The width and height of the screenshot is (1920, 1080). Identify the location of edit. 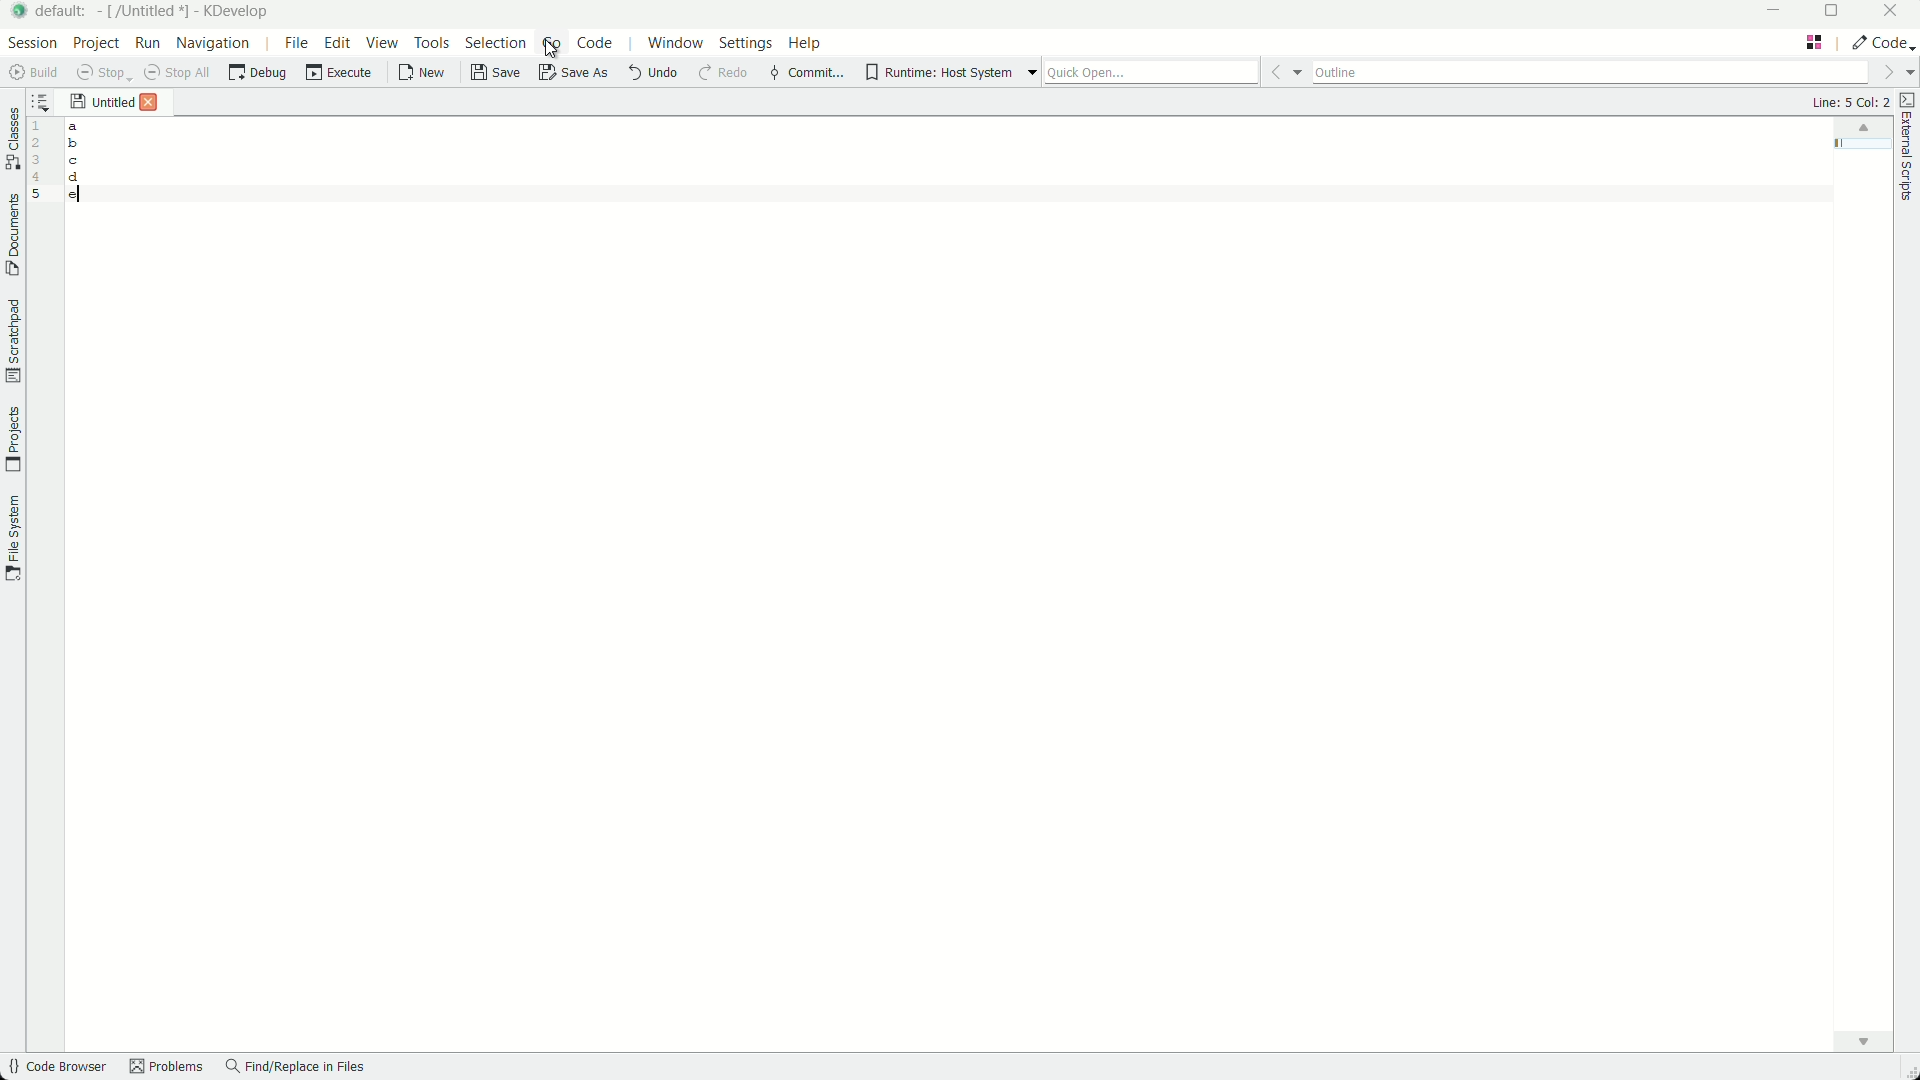
(337, 43).